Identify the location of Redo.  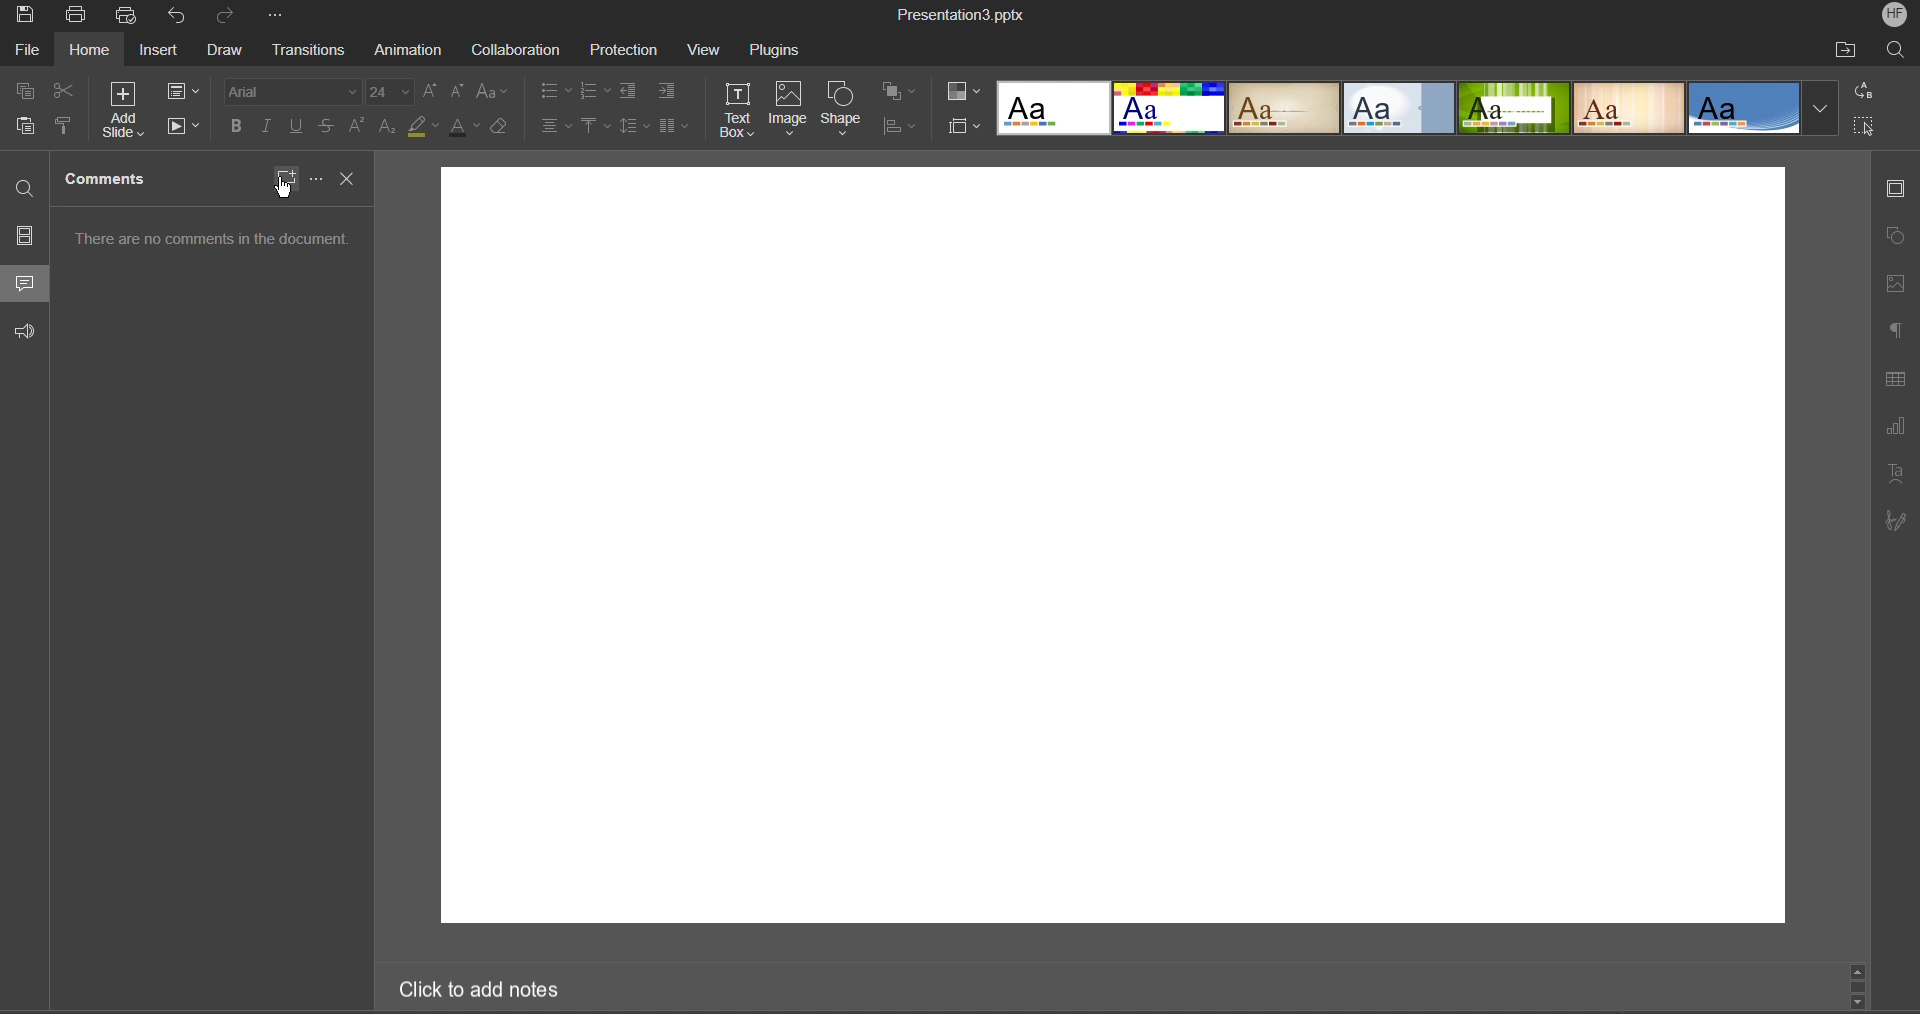
(229, 18).